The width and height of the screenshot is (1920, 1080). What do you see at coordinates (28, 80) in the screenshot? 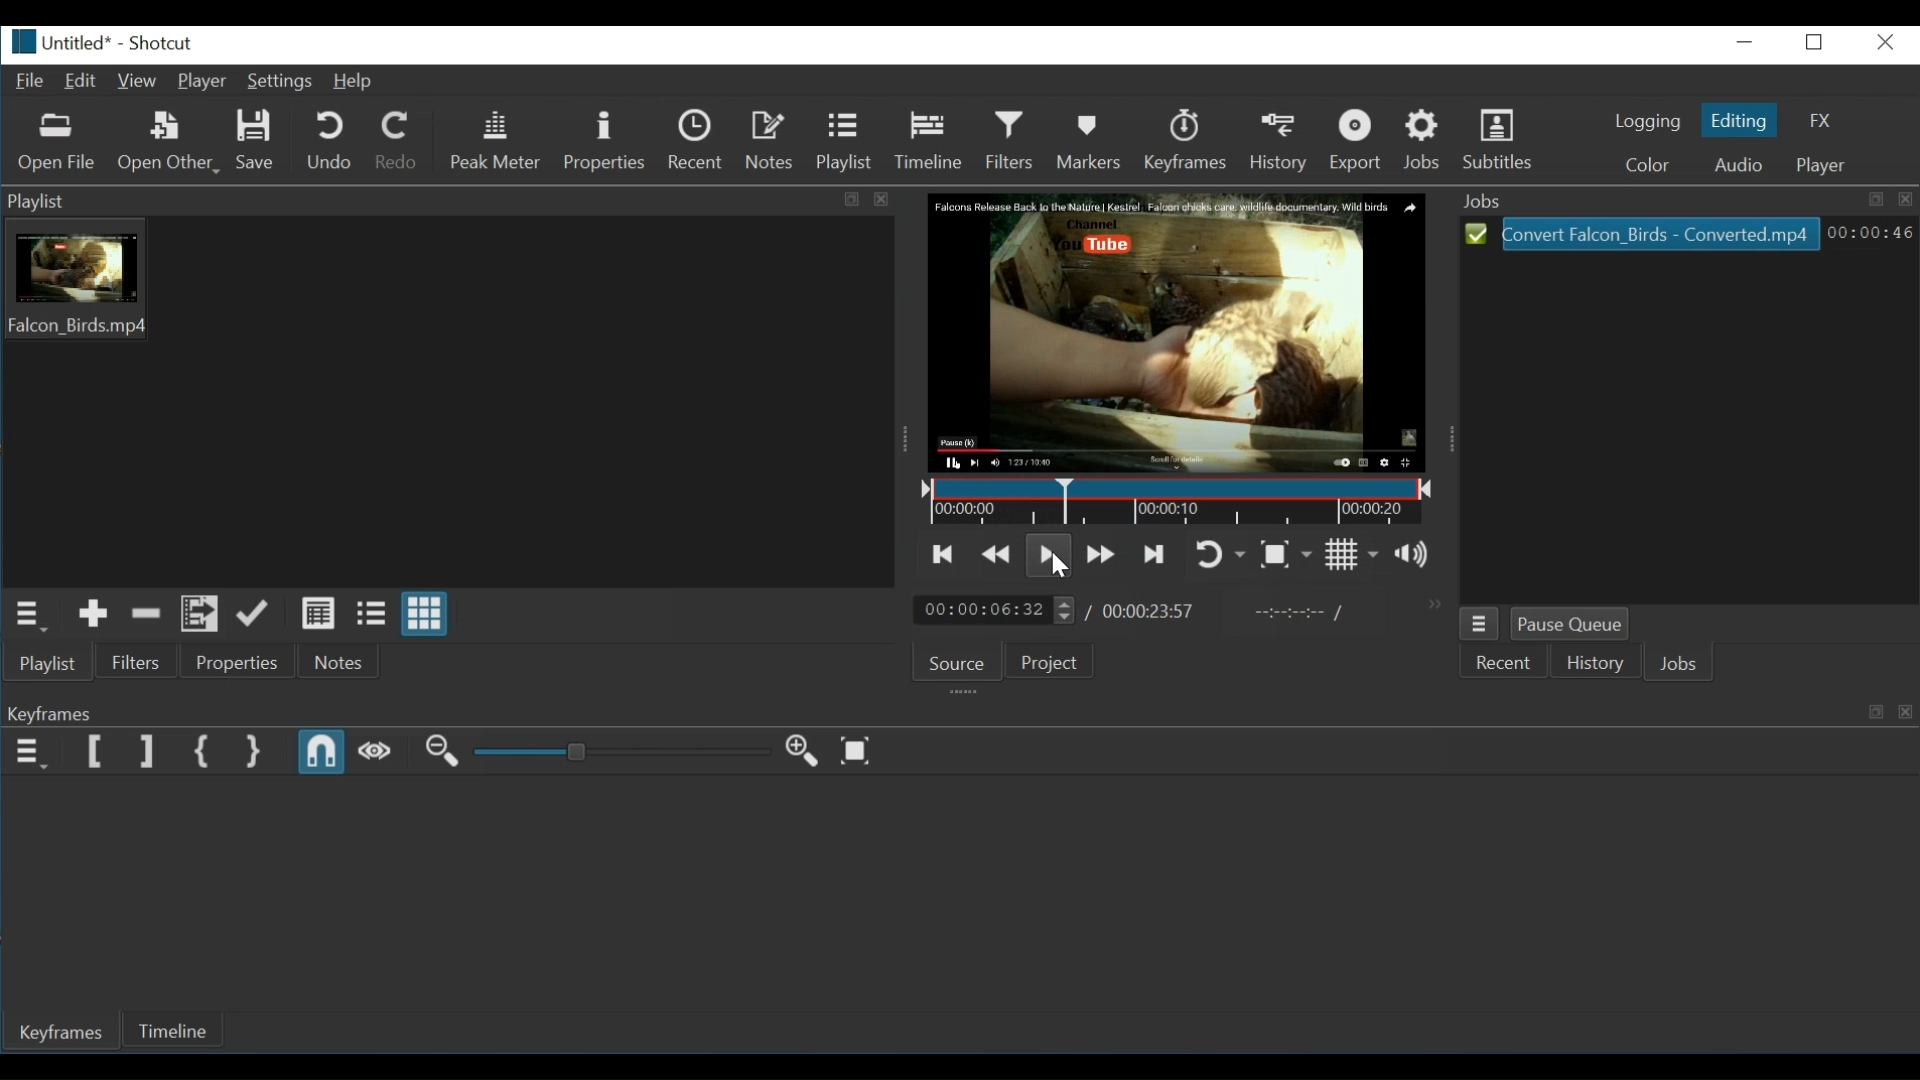
I see `File` at bounding box center [28, 80].